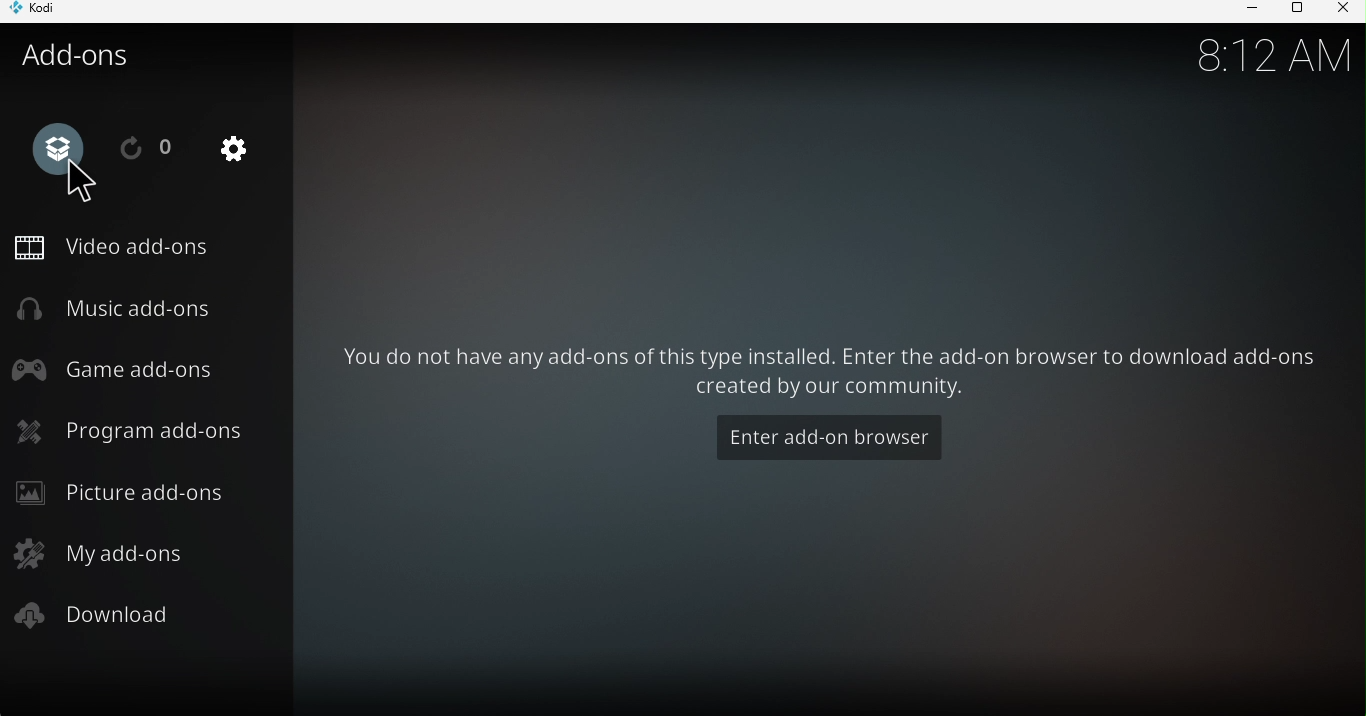 Image resolution: width=1366 pixels, height=716 pixels. I want to click on Maximize, so click(1293, 11).